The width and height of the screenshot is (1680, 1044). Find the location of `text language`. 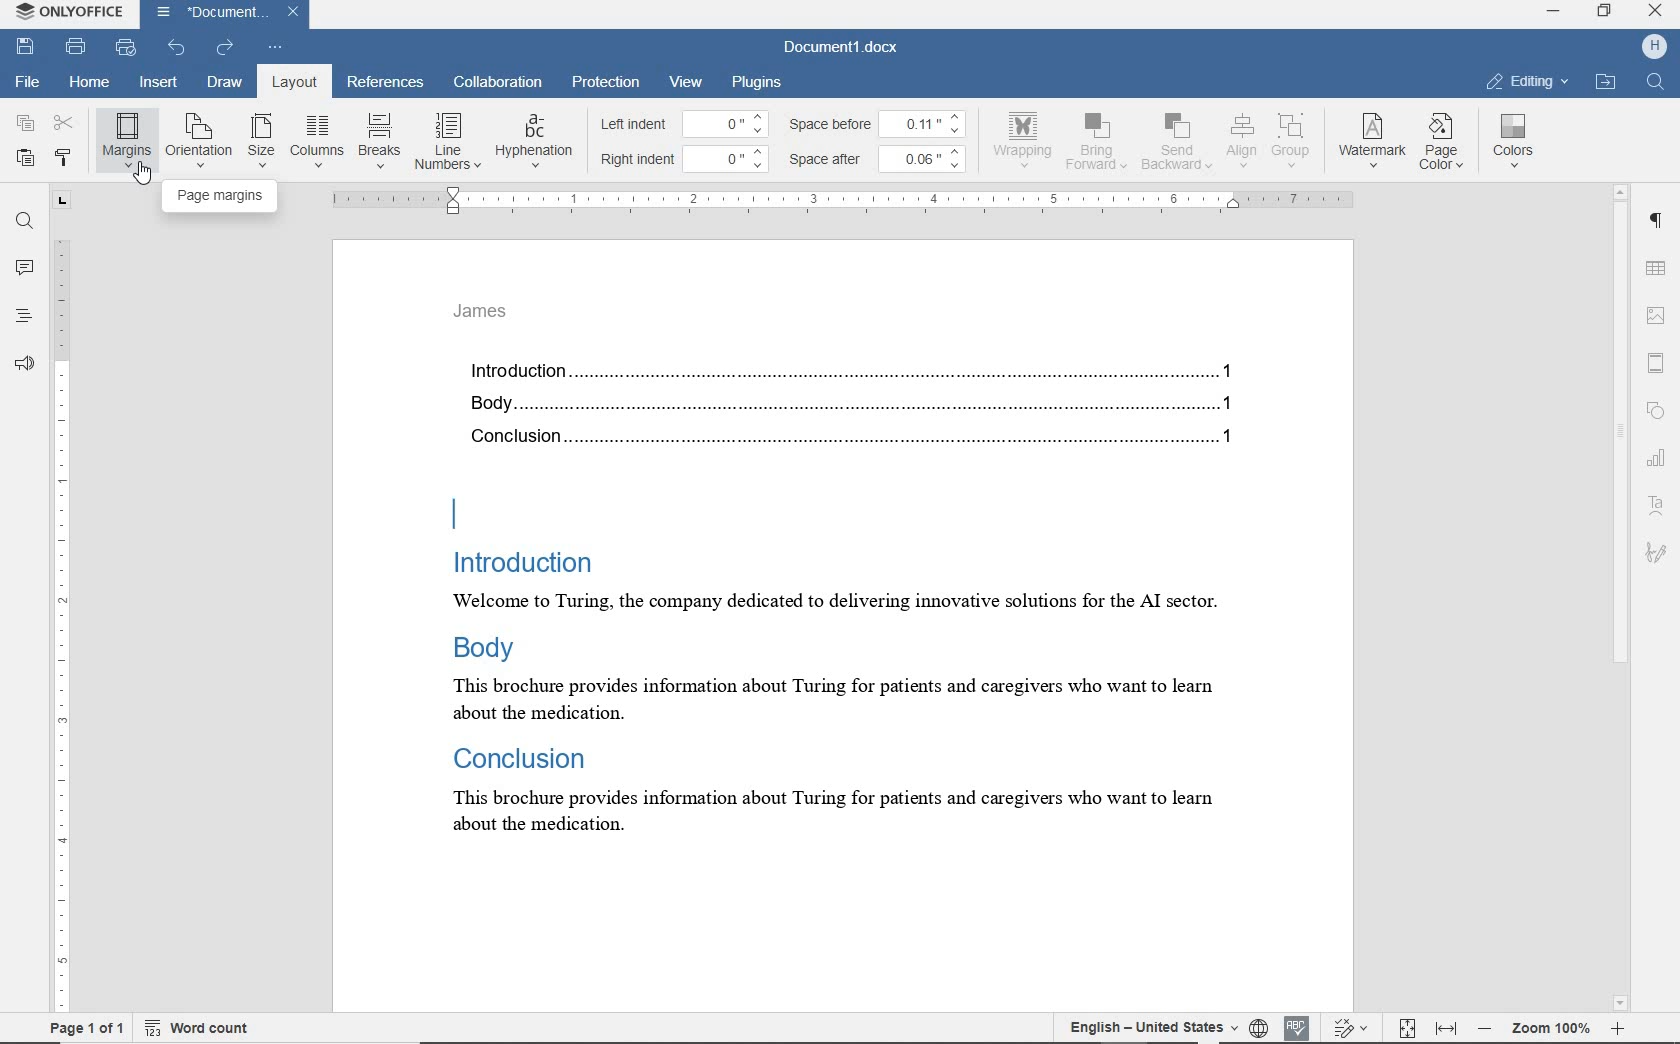

text language is located at coordinates (1147, 1026).